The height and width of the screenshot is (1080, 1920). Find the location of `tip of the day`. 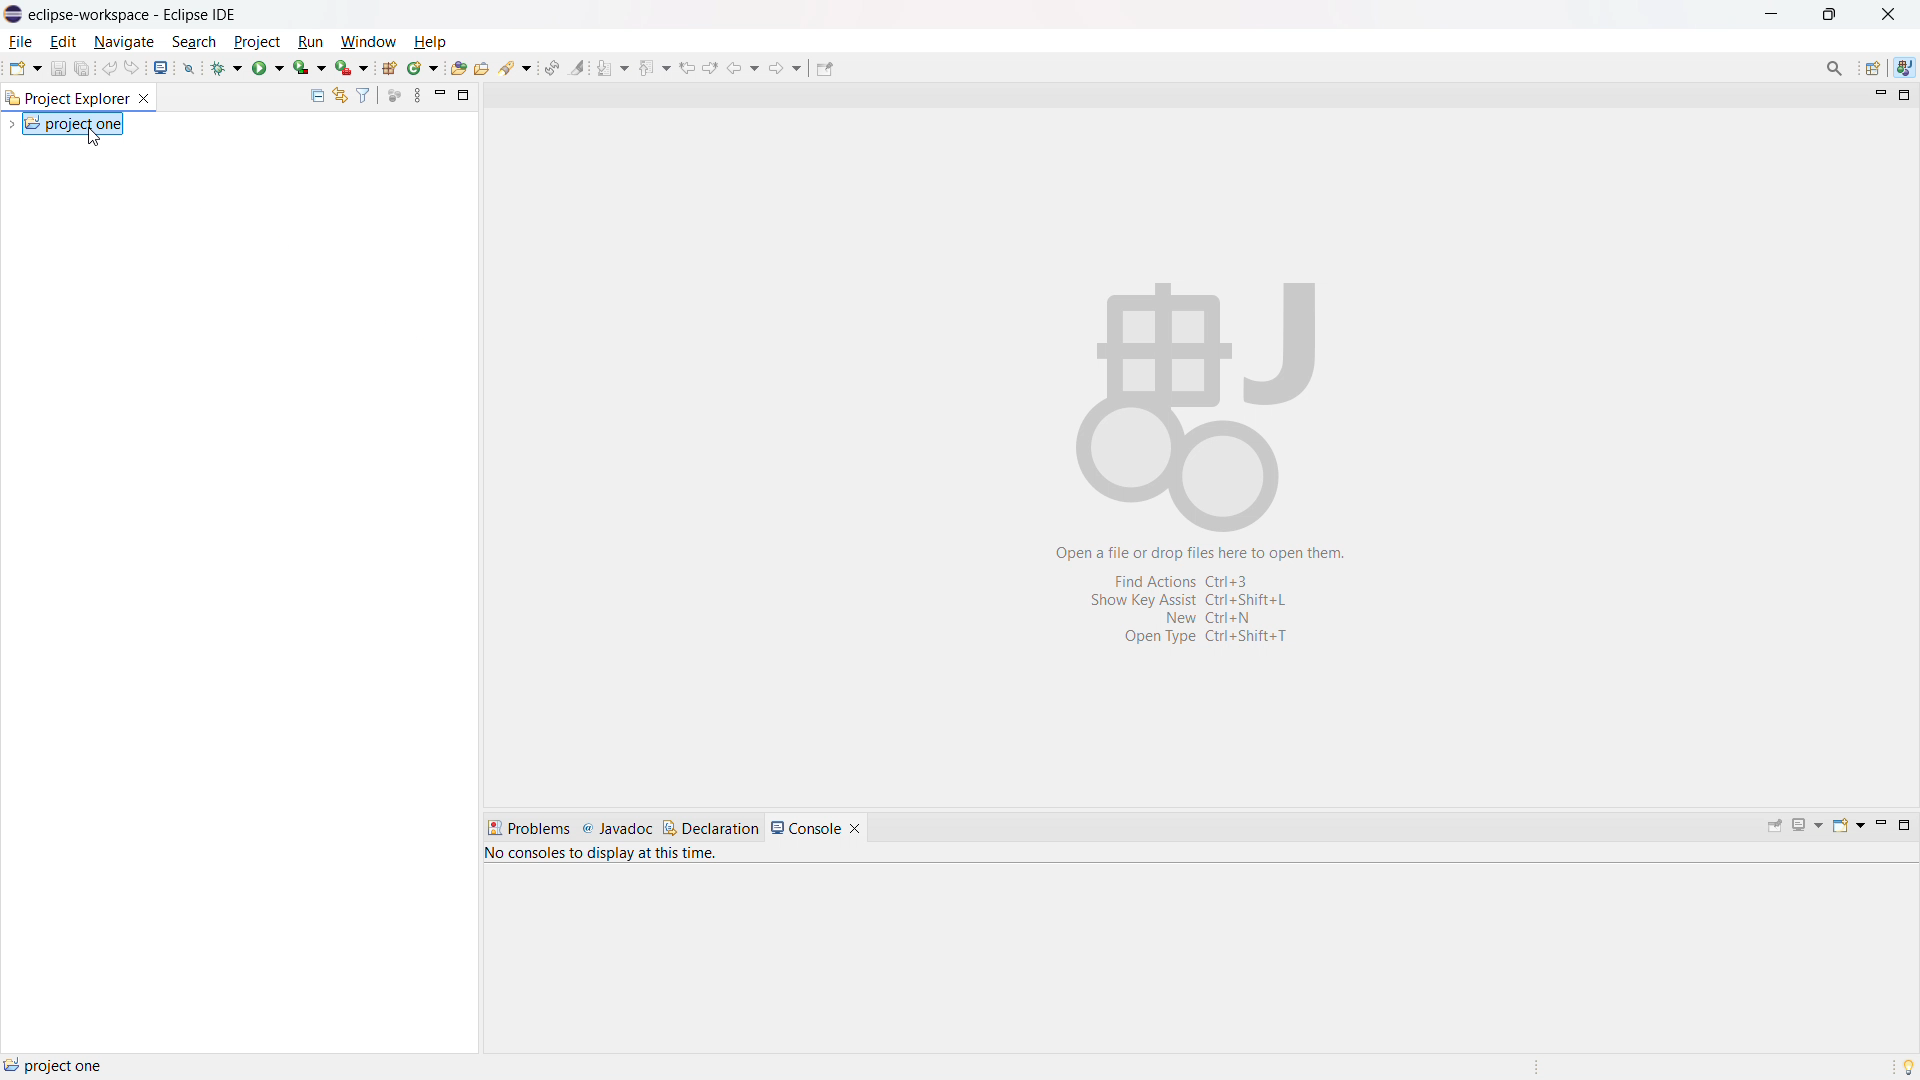

tip of the day is located at coordinates (1908, 1066).